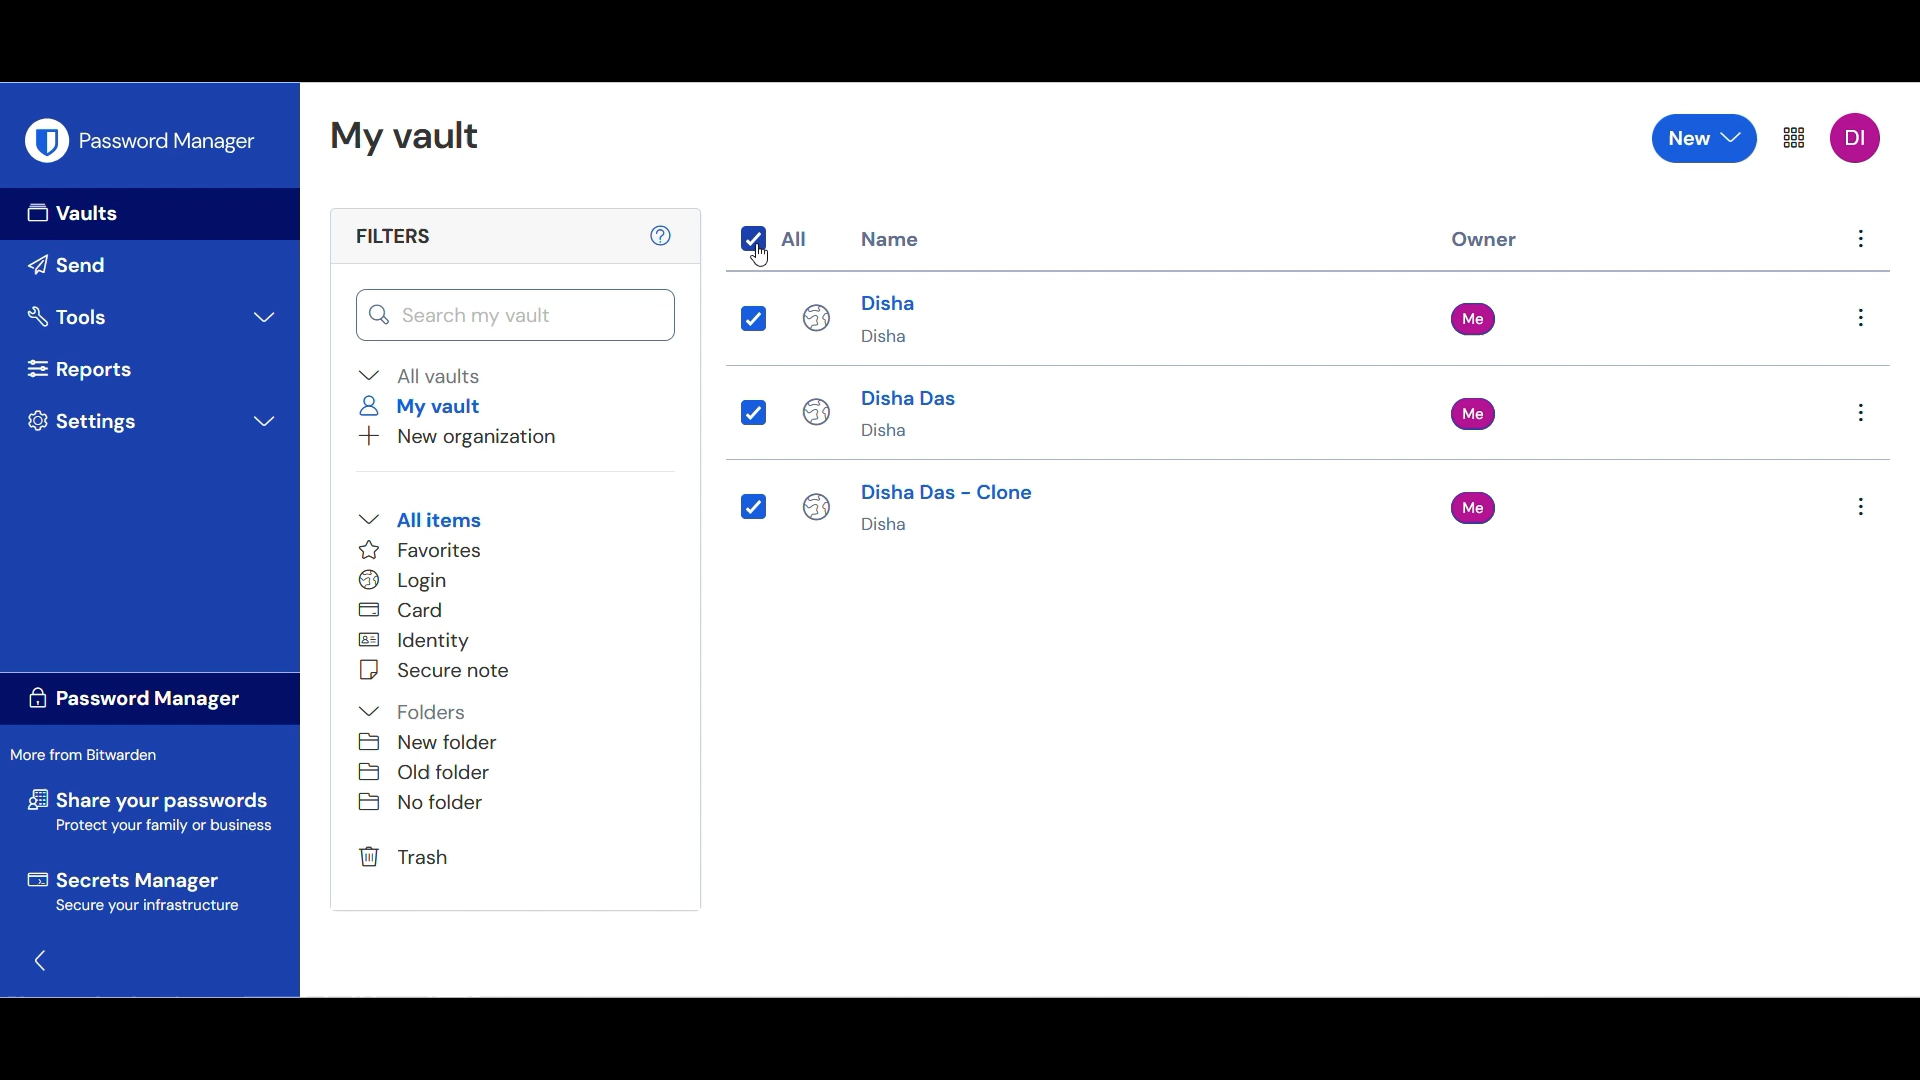 The height and width of the screenshot is (1080, 1920). I want to click on Password manager, so click(167, 139).